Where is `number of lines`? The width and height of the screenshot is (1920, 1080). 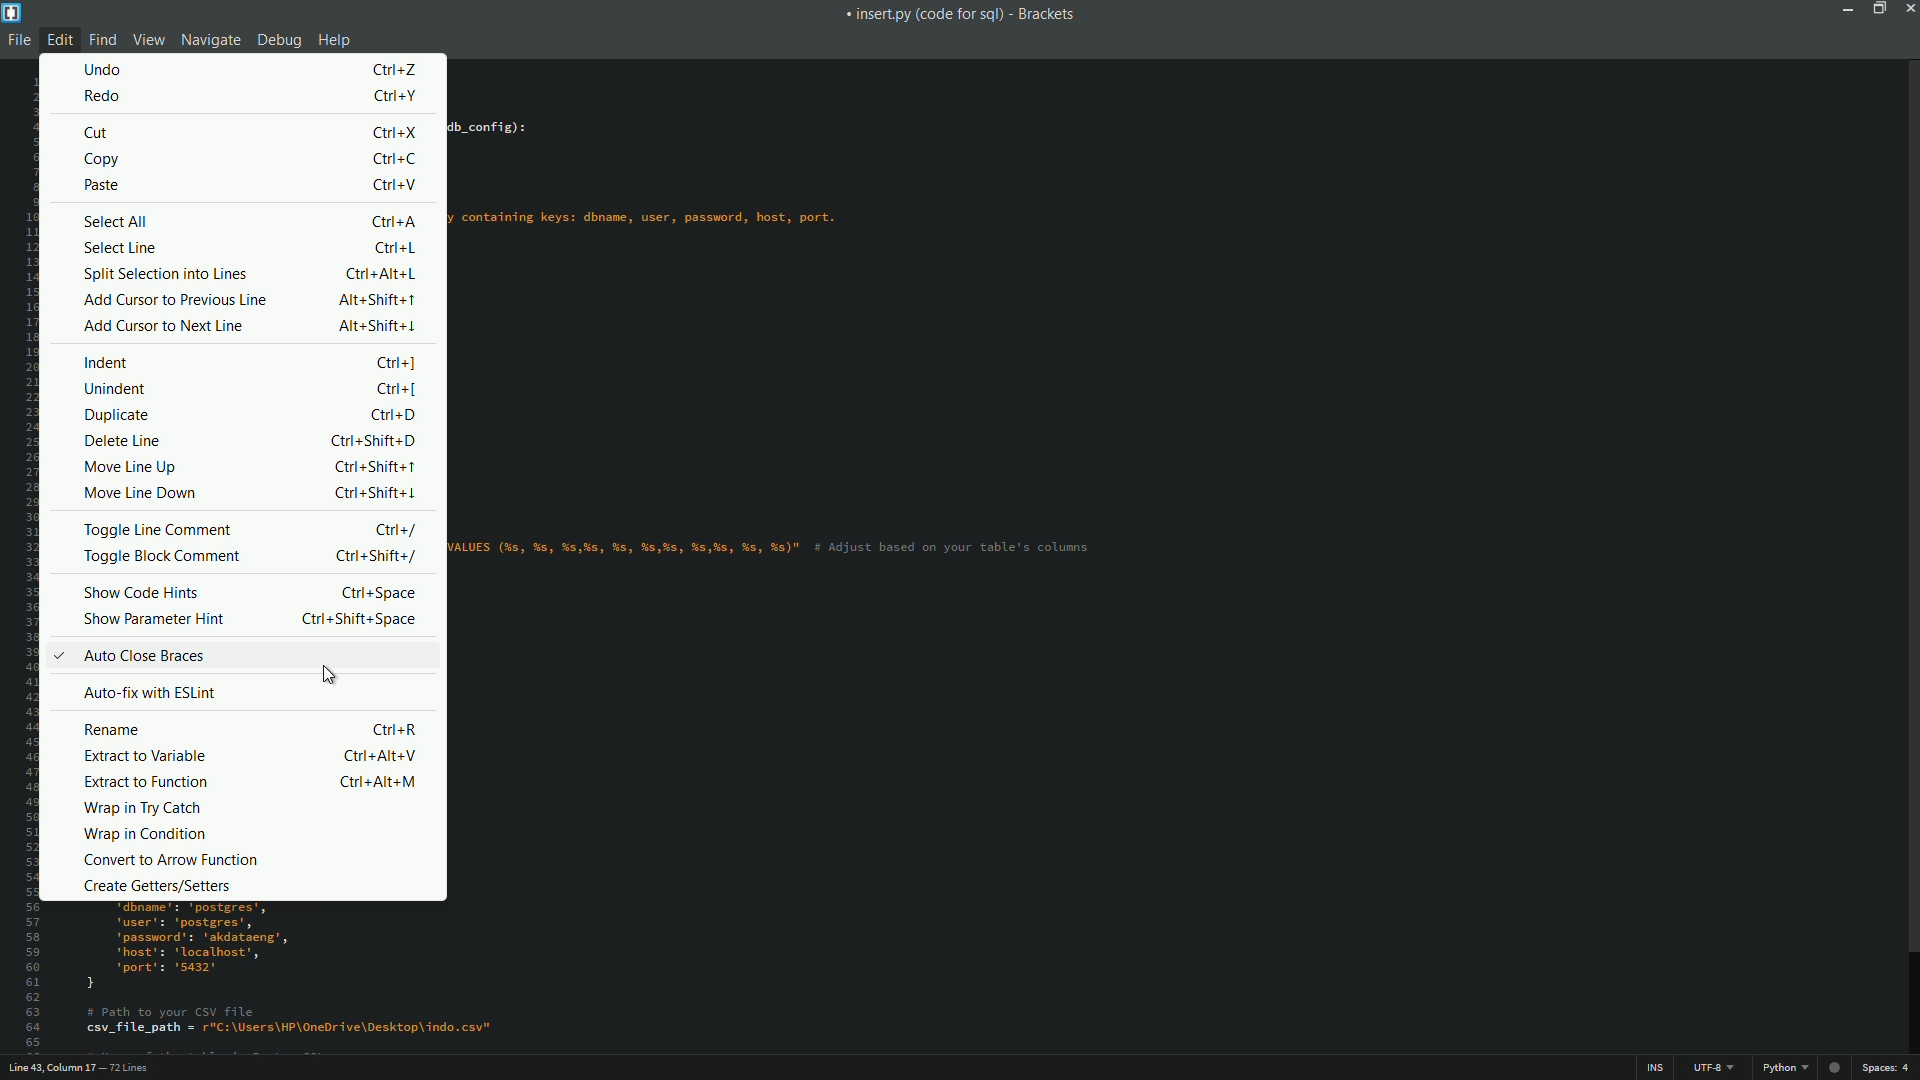 number of lines is located at coordinates (129, 1069).